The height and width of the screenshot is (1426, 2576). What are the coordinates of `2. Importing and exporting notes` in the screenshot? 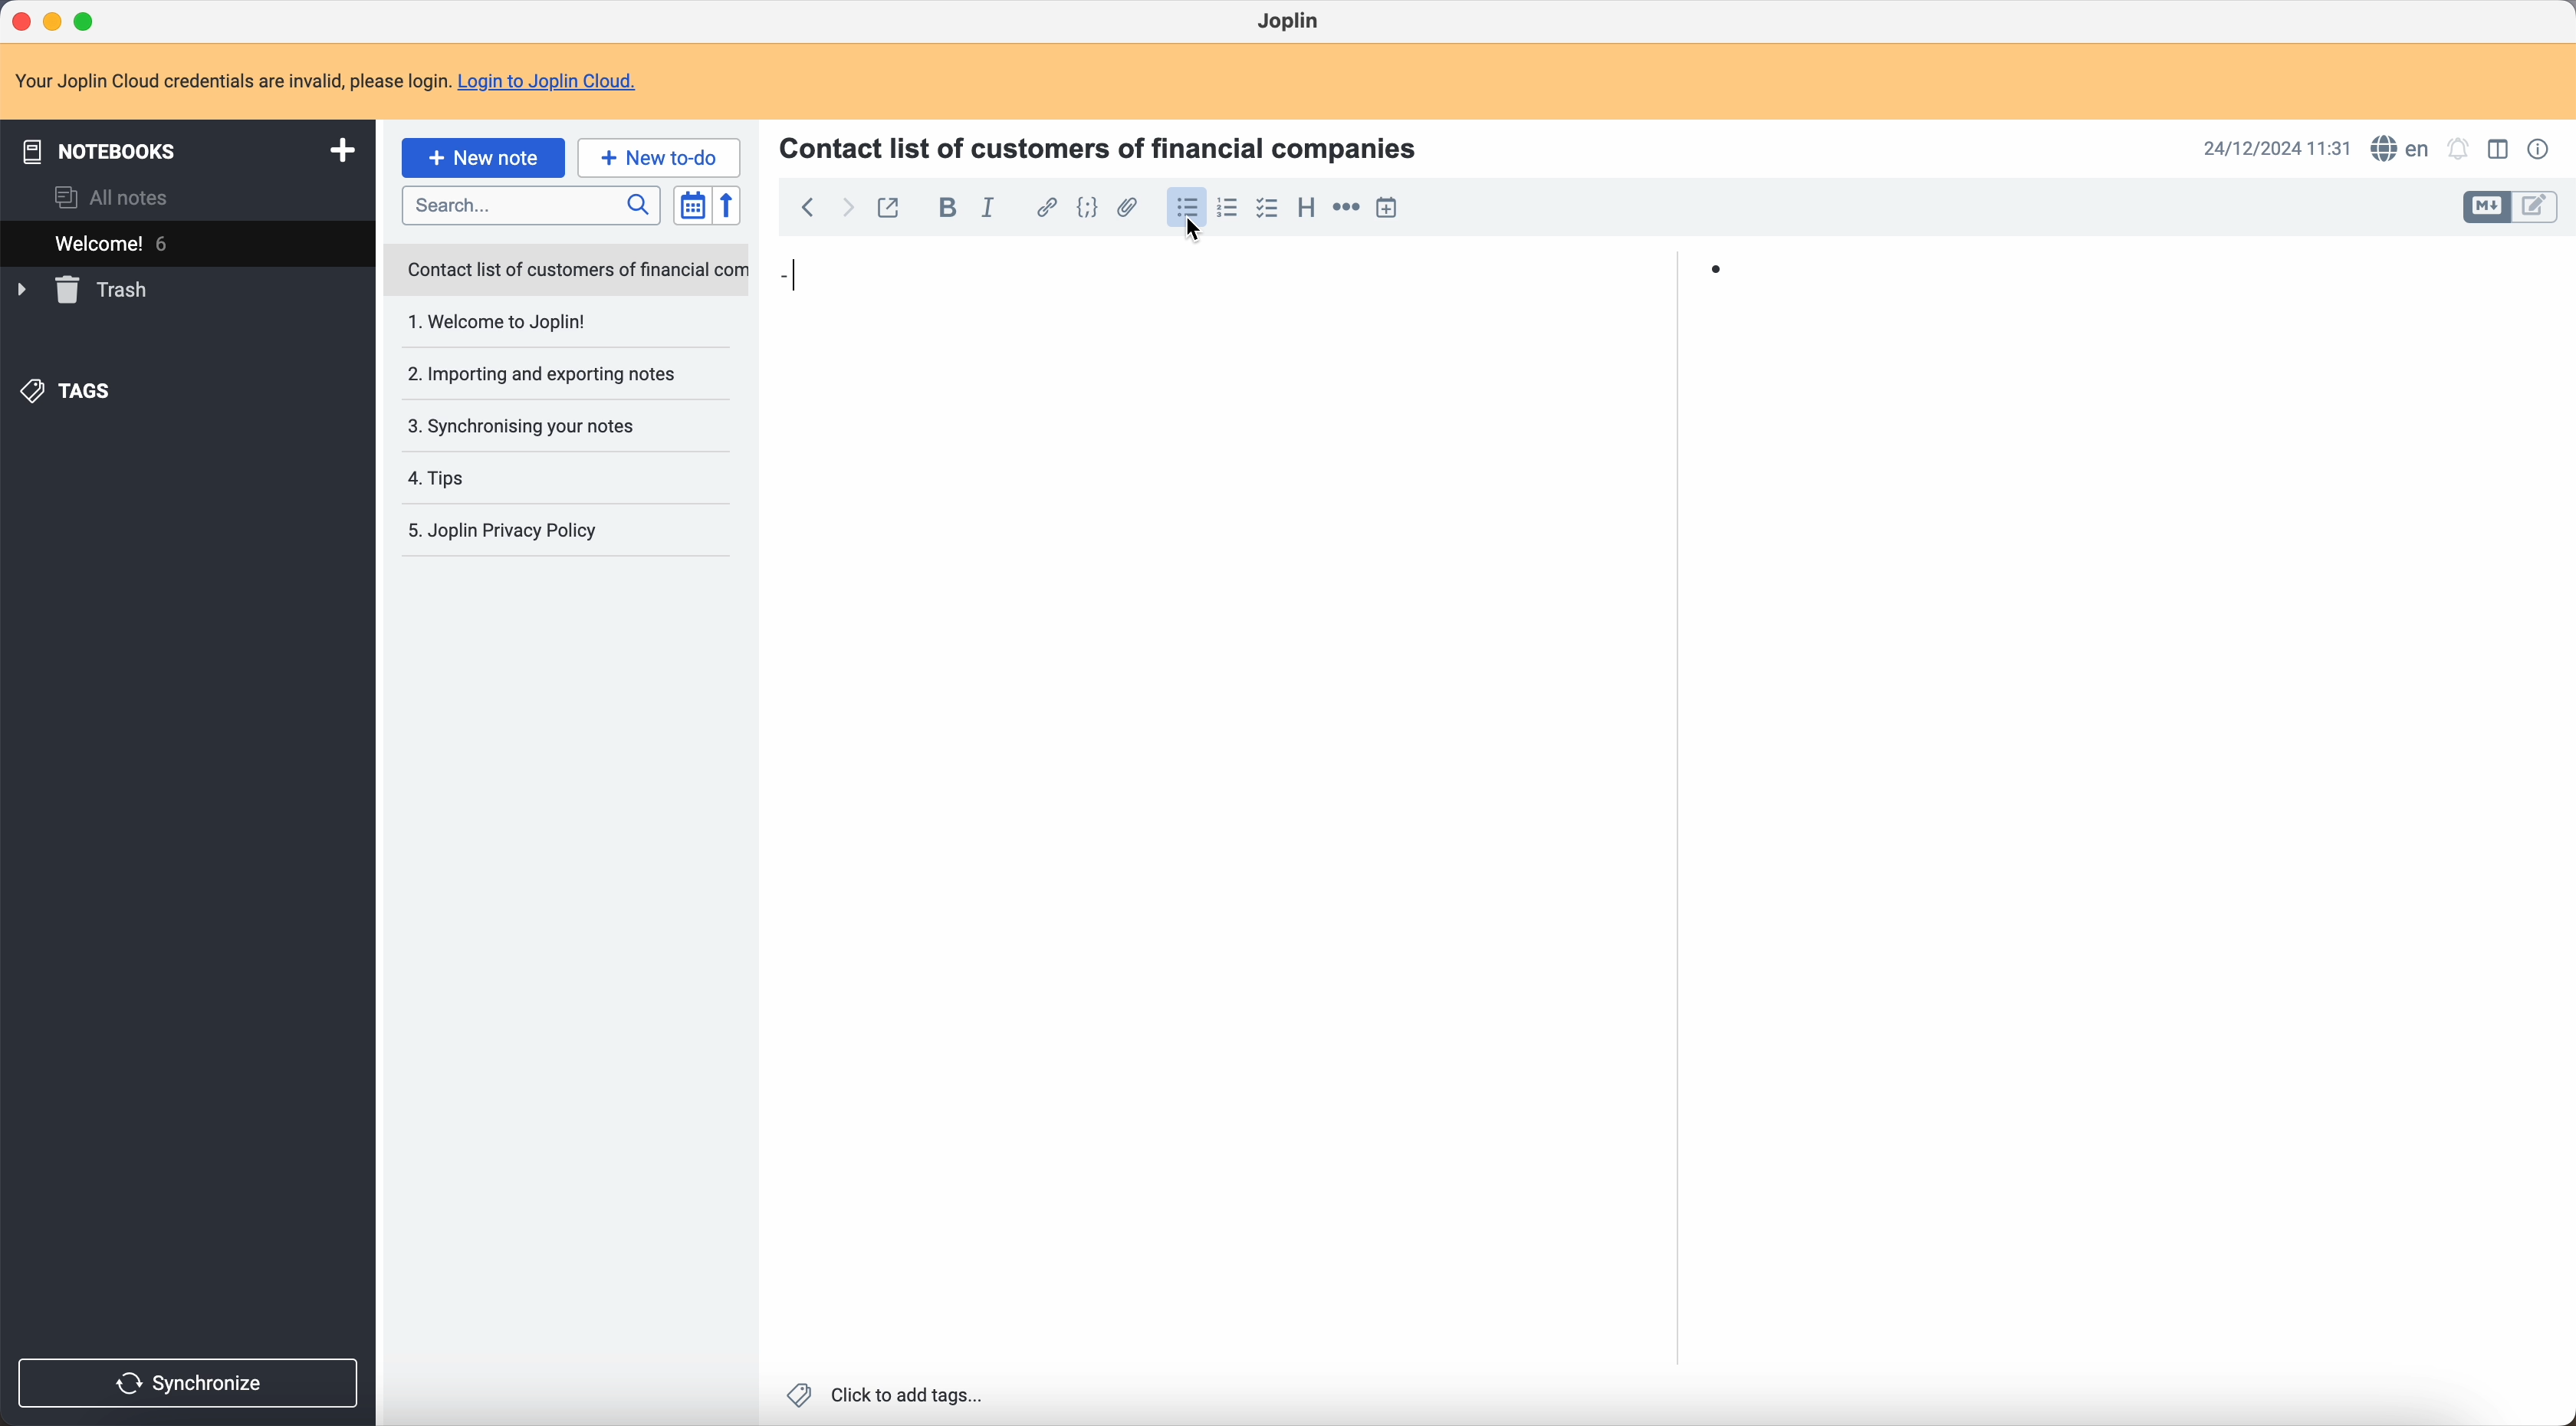 It's located at (548, 376).